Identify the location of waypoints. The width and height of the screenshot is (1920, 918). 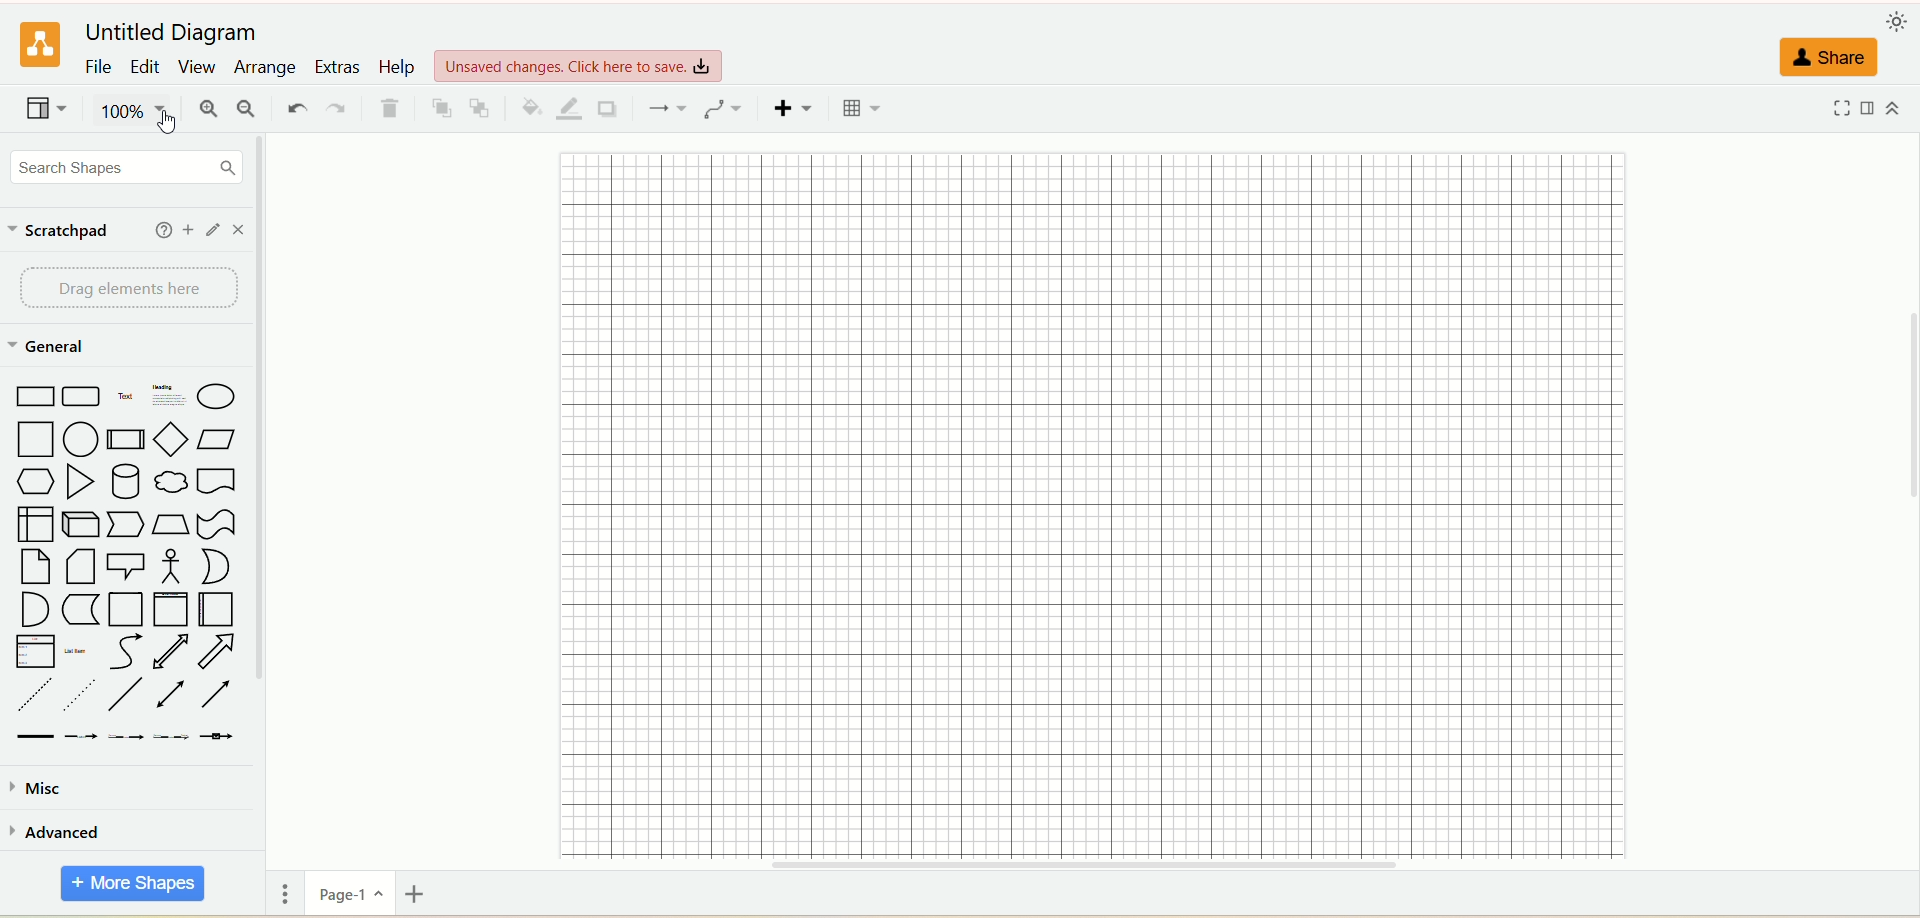
(719, 108).